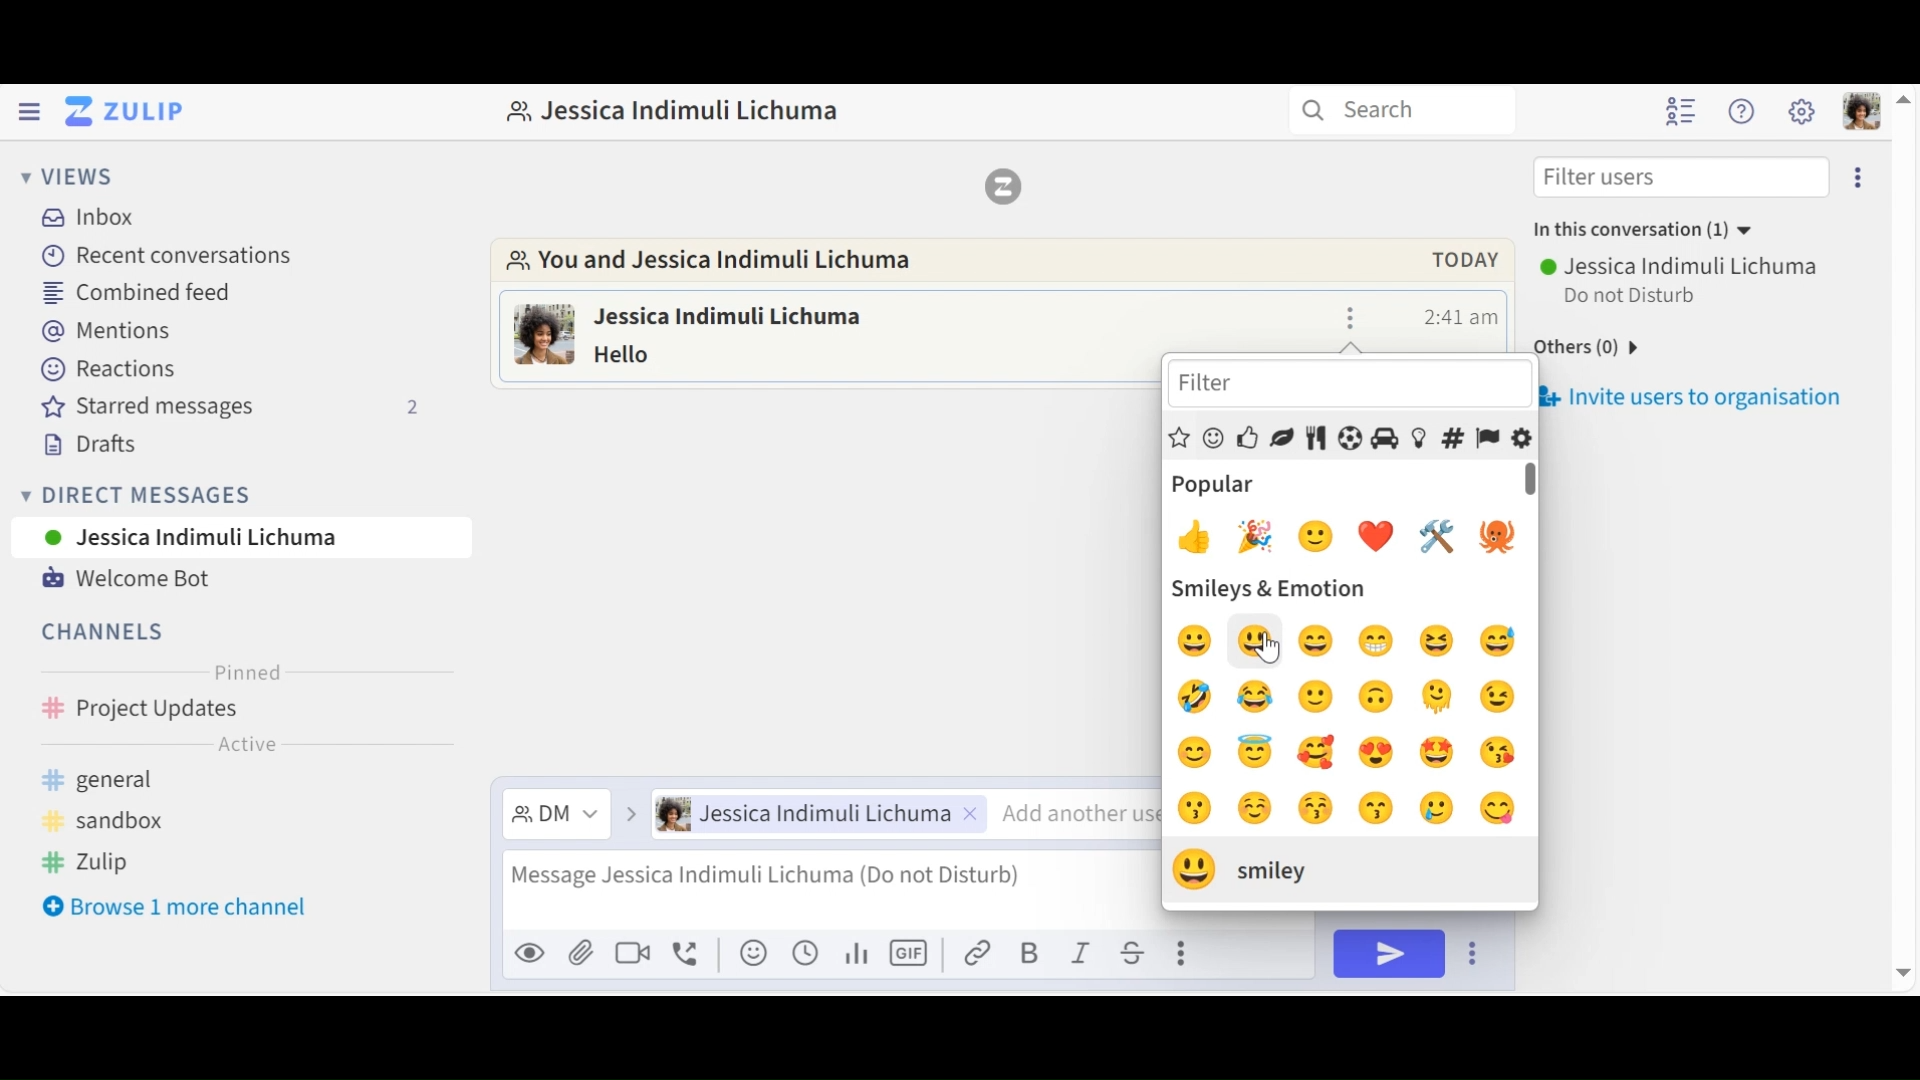  What do you see at coordinates (1444, 697) in the screenshot?
I see `melting` at bounding box center [1444, 697].